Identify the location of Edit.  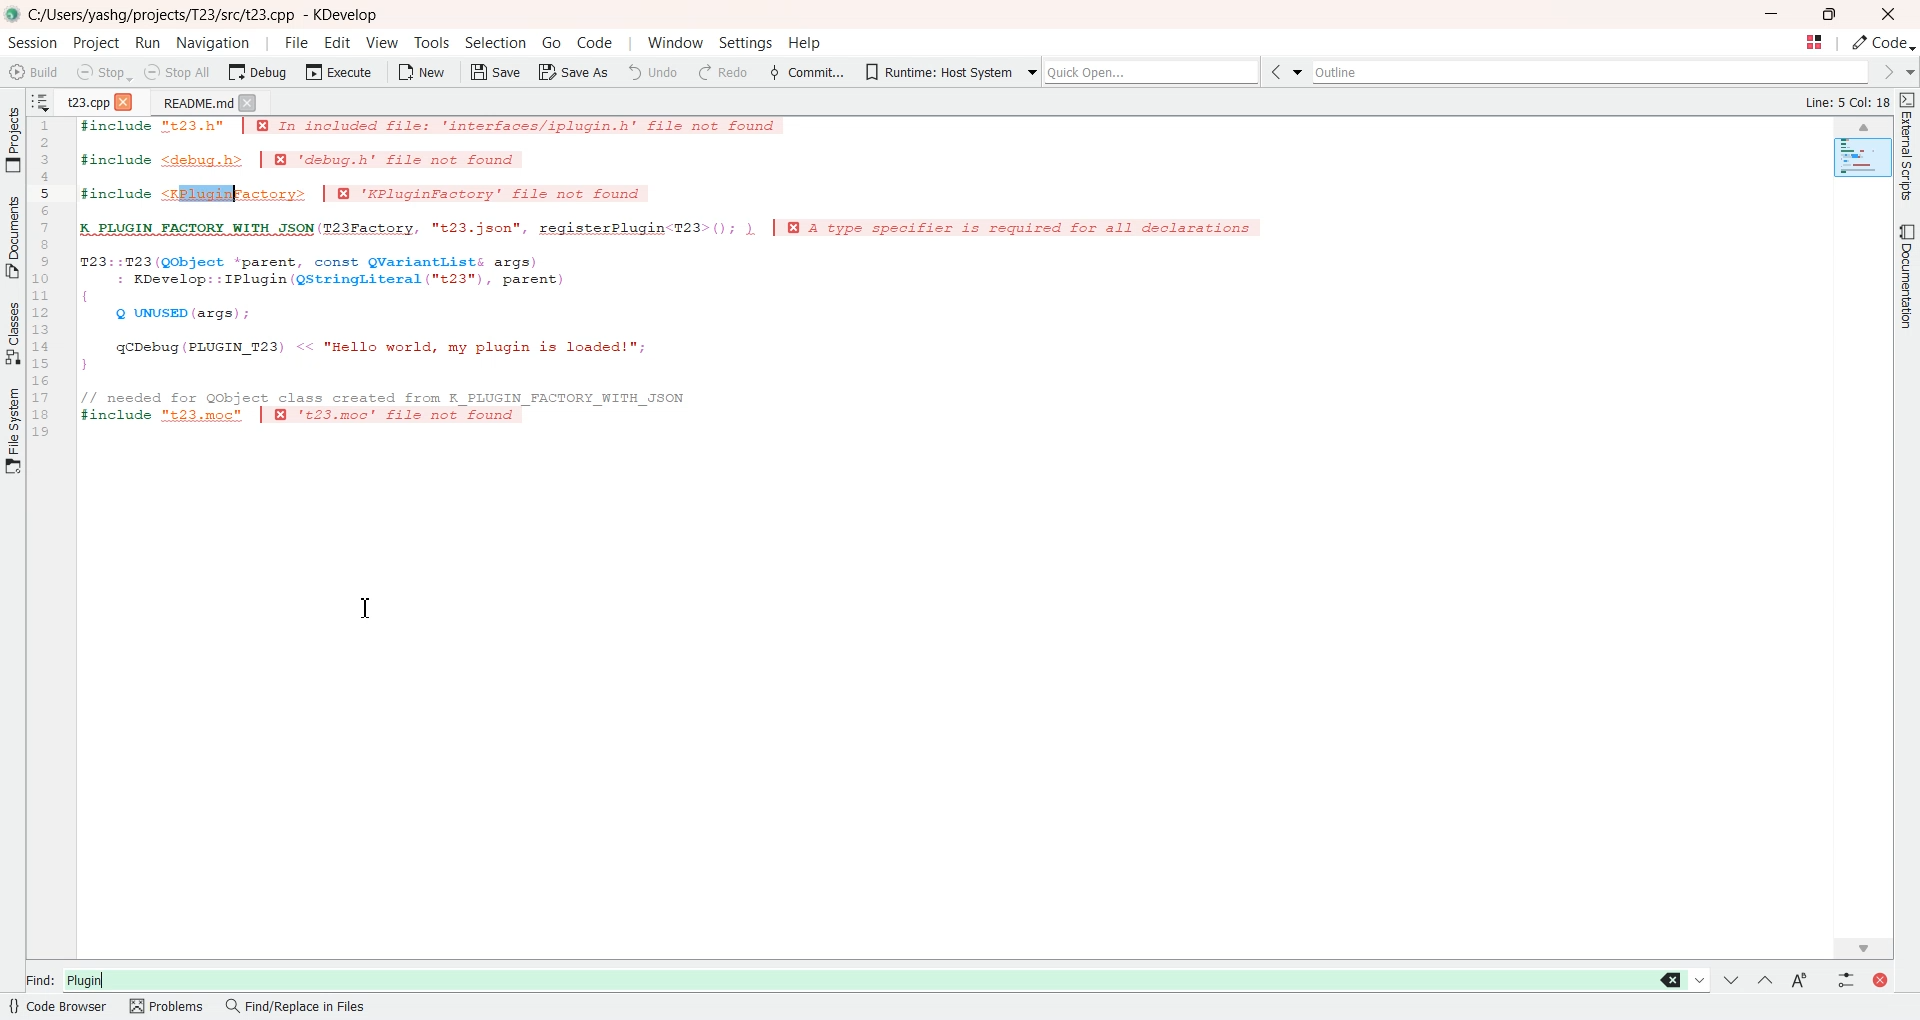
(339, 42).